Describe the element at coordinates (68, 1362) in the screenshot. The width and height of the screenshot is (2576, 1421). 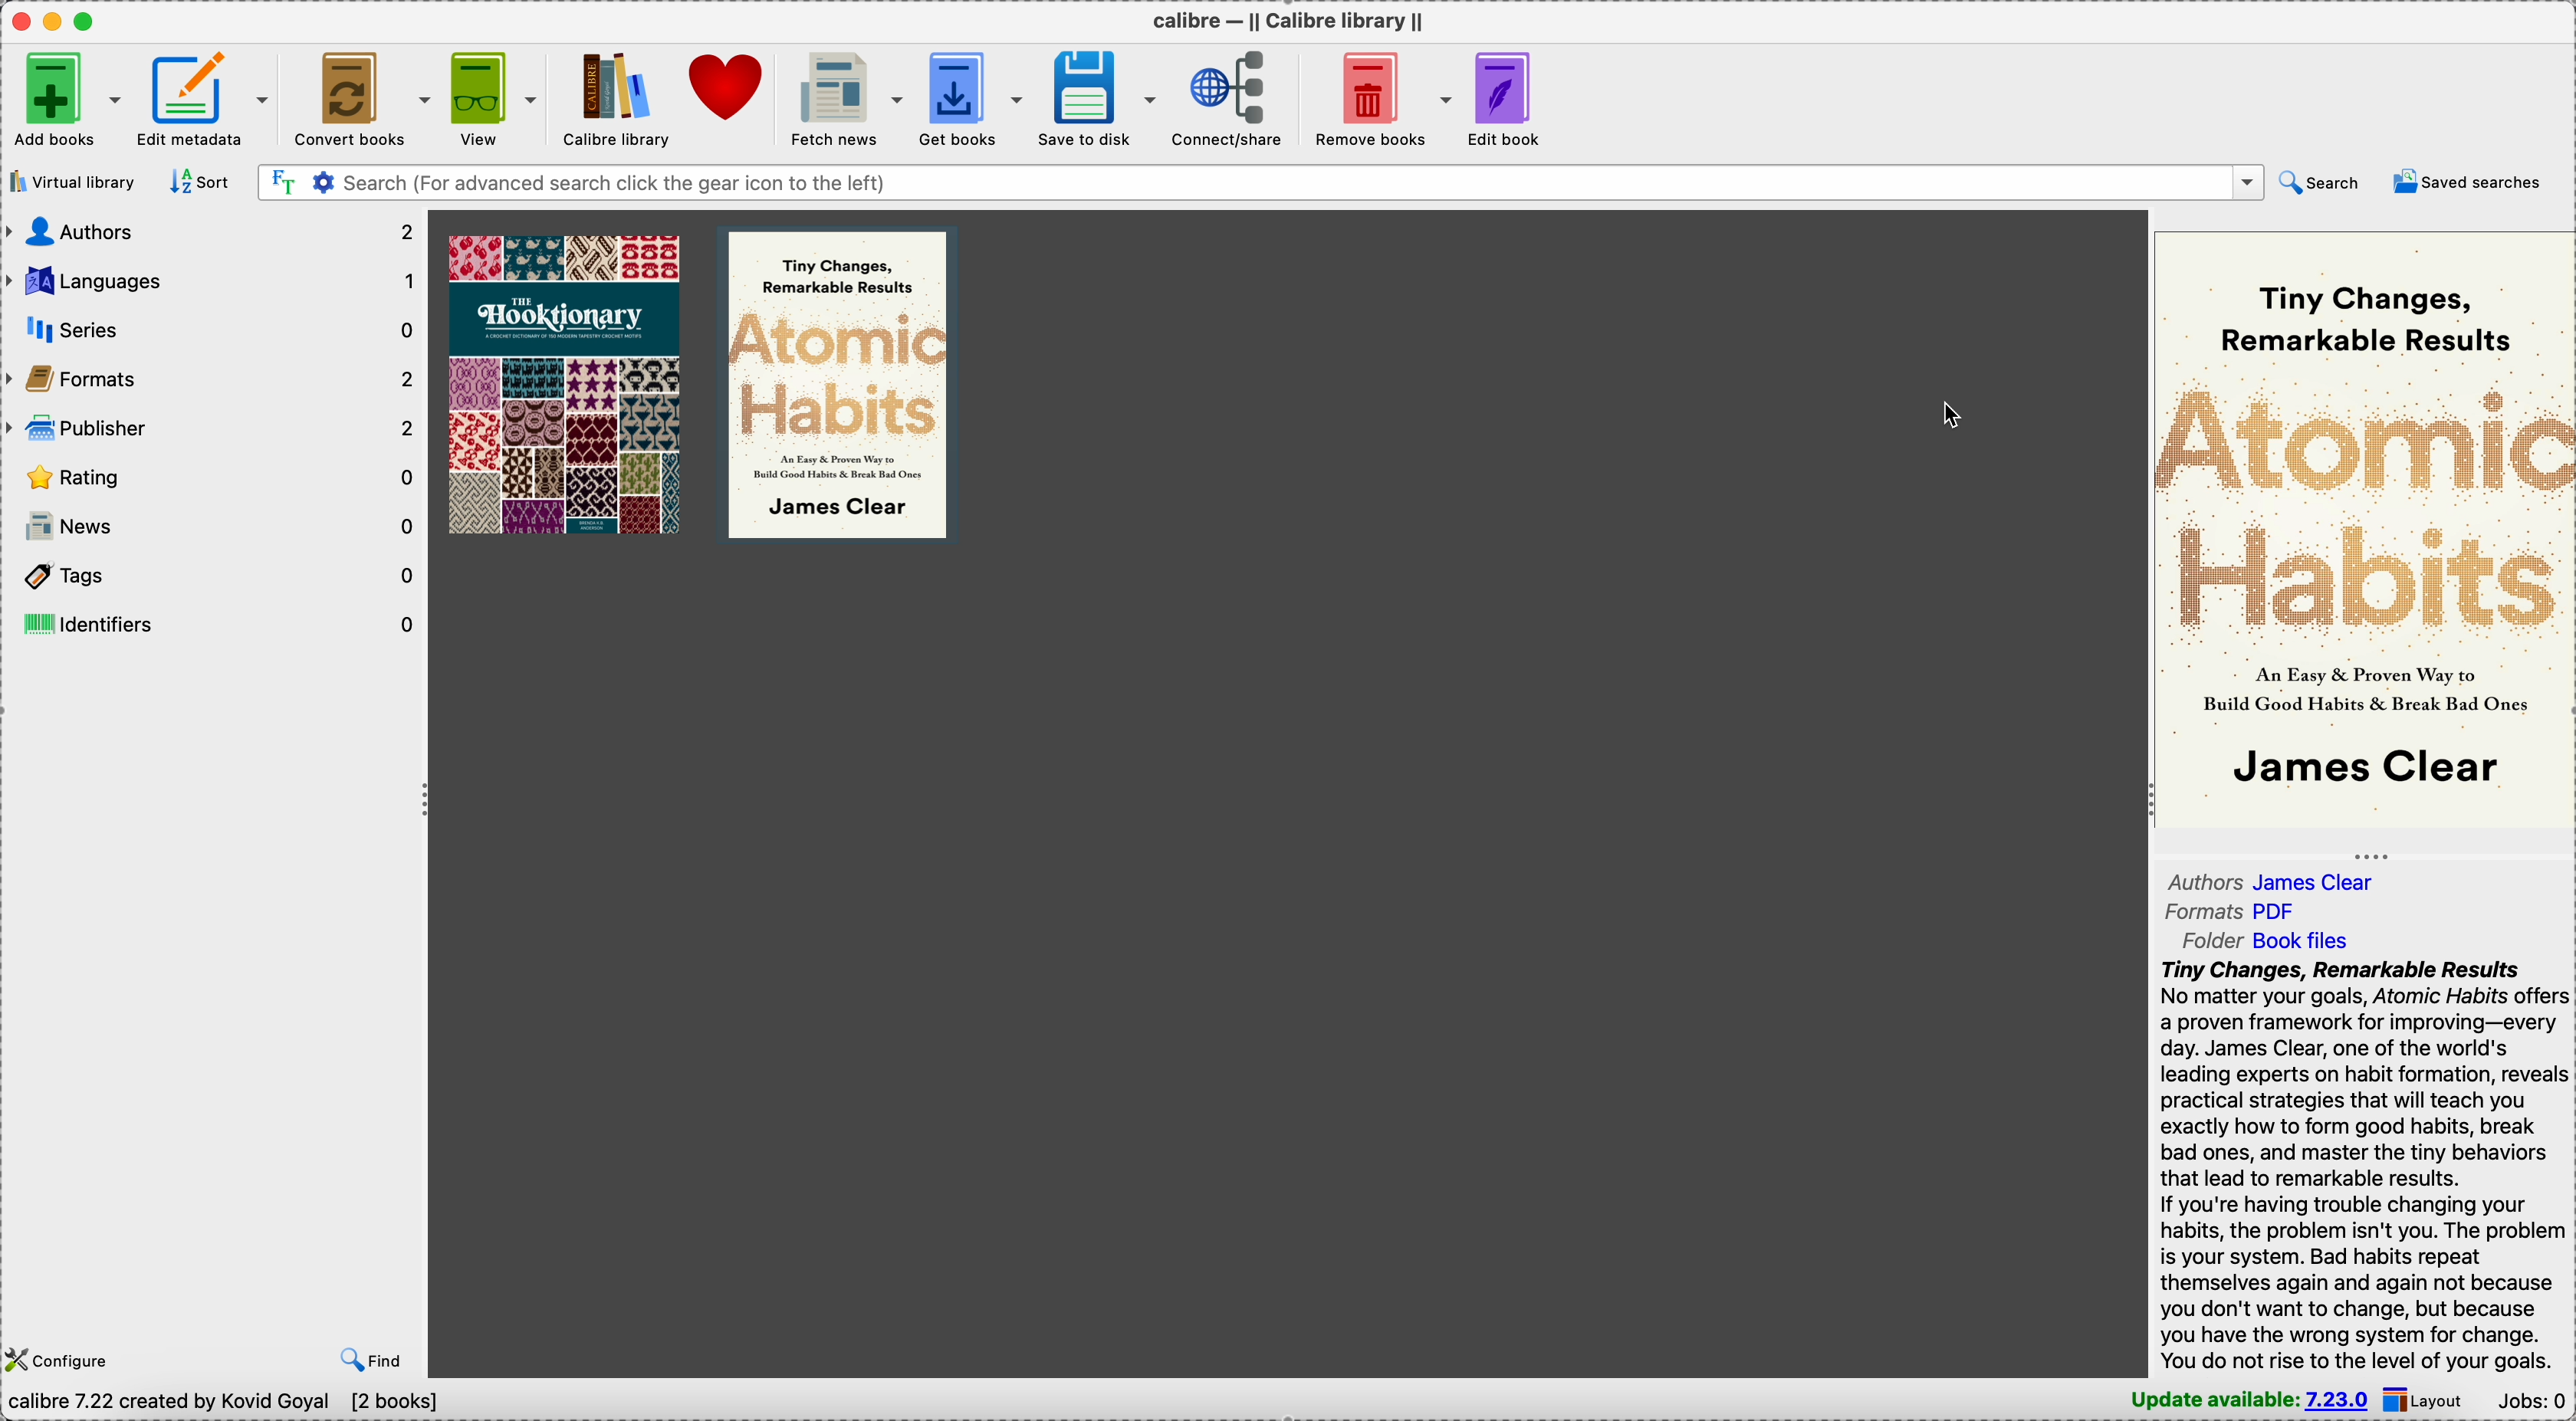
I see `configure` at that location.